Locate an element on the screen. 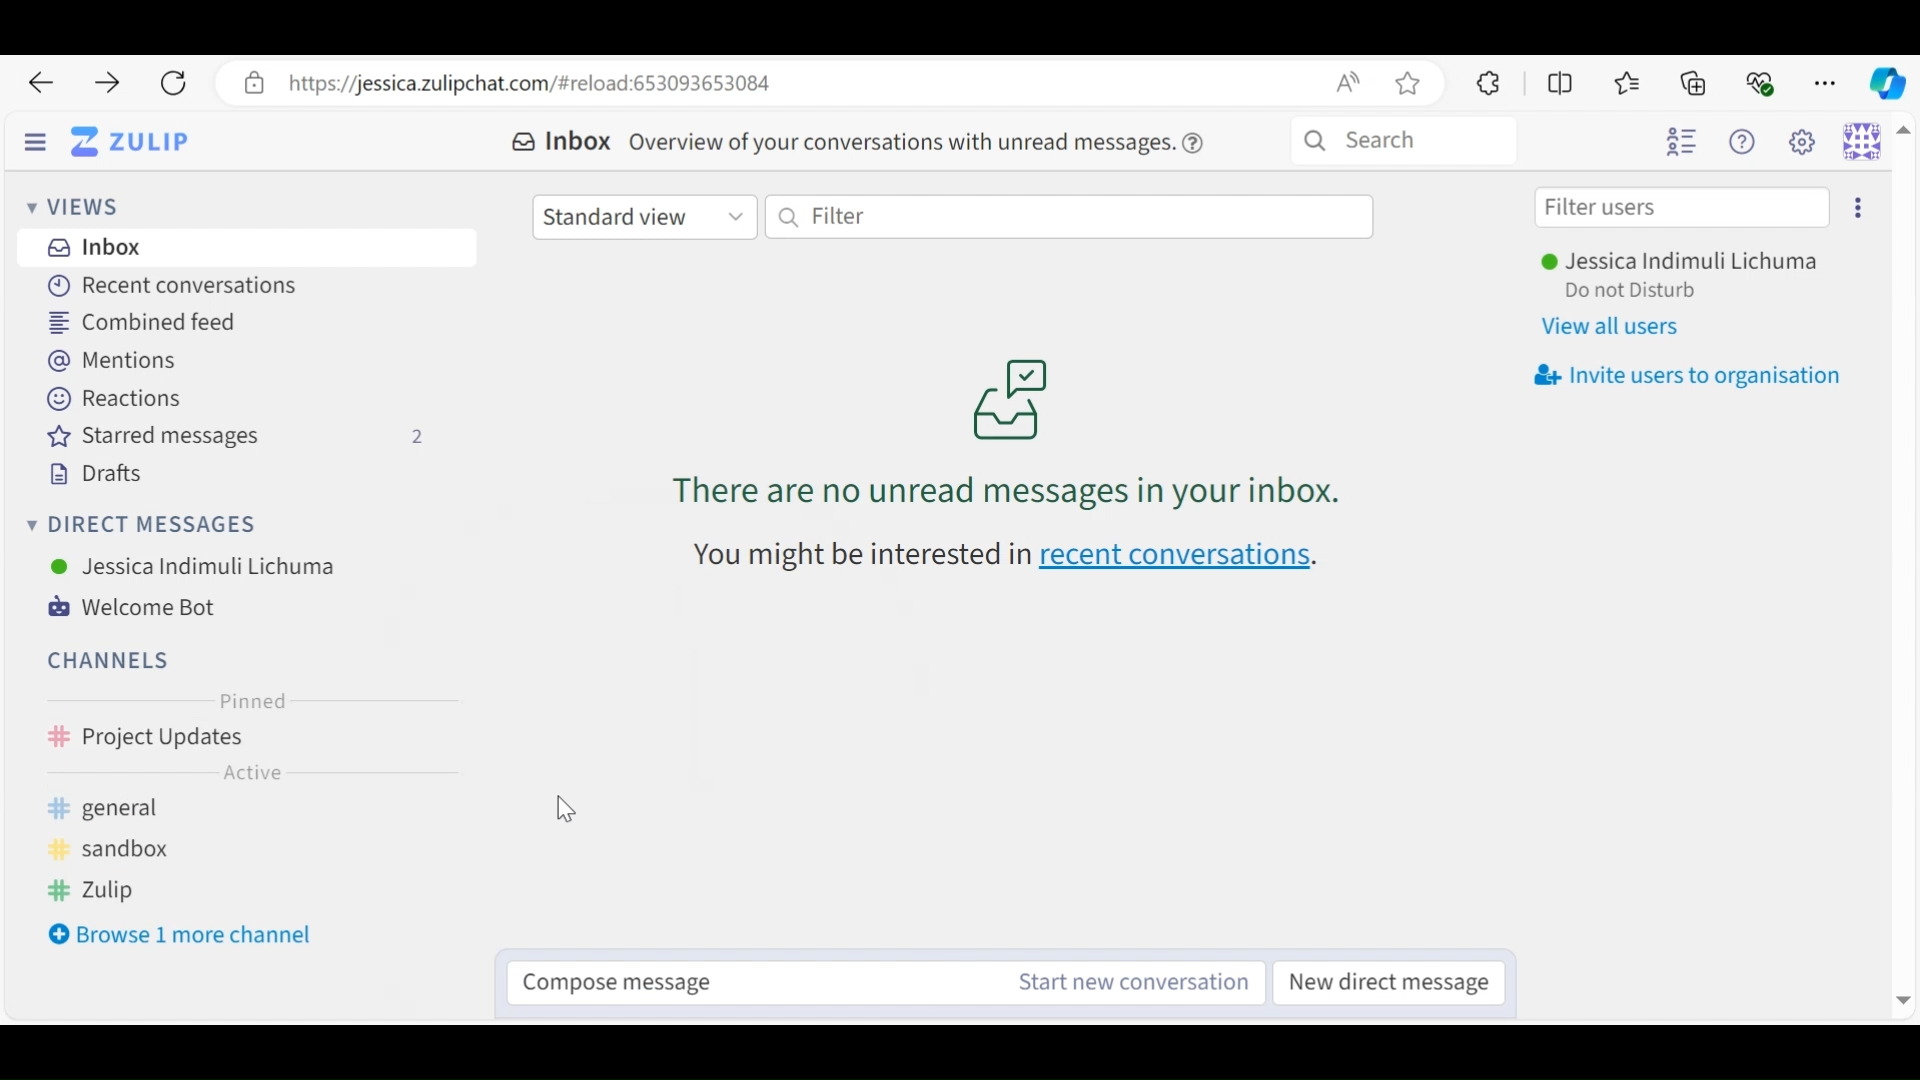  Split Screen is located at coordinates (1562, 83).